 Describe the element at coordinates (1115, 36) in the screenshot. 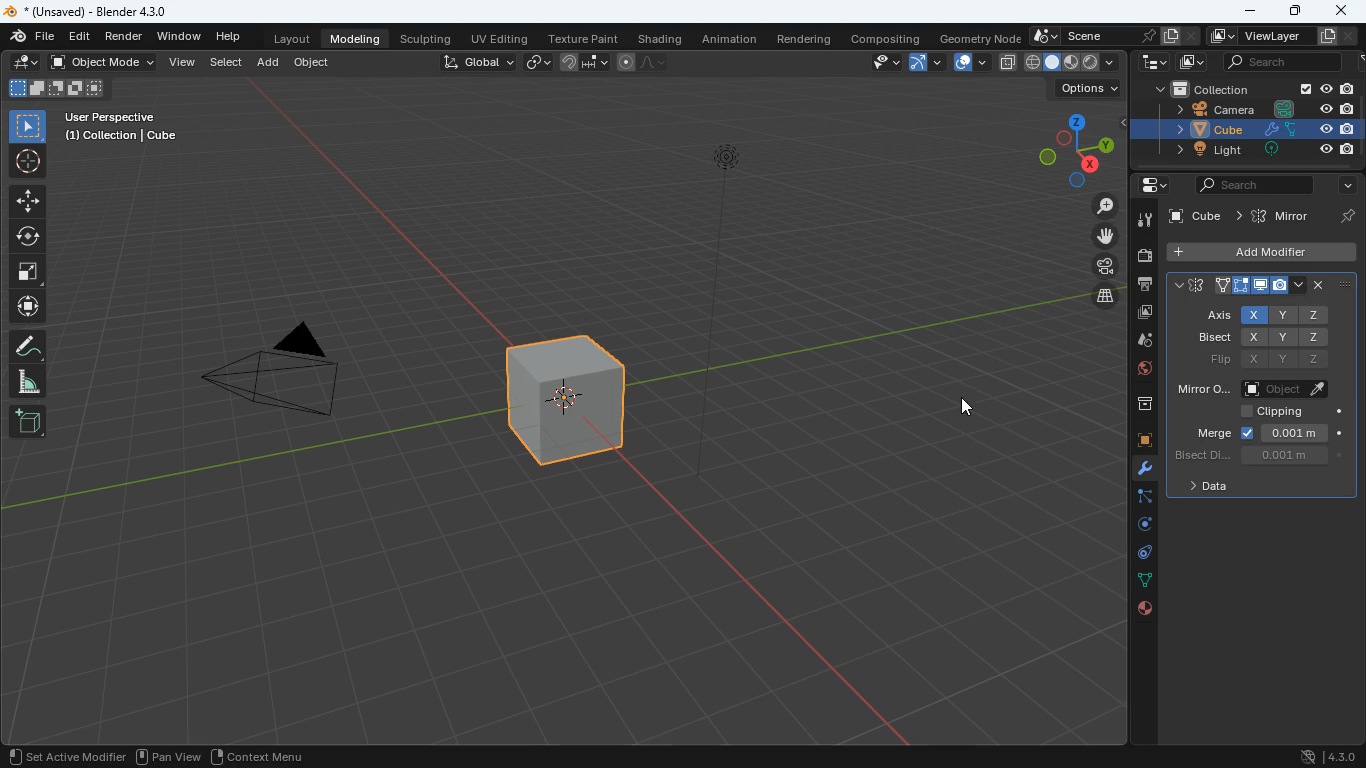

I see `scene` at that location.